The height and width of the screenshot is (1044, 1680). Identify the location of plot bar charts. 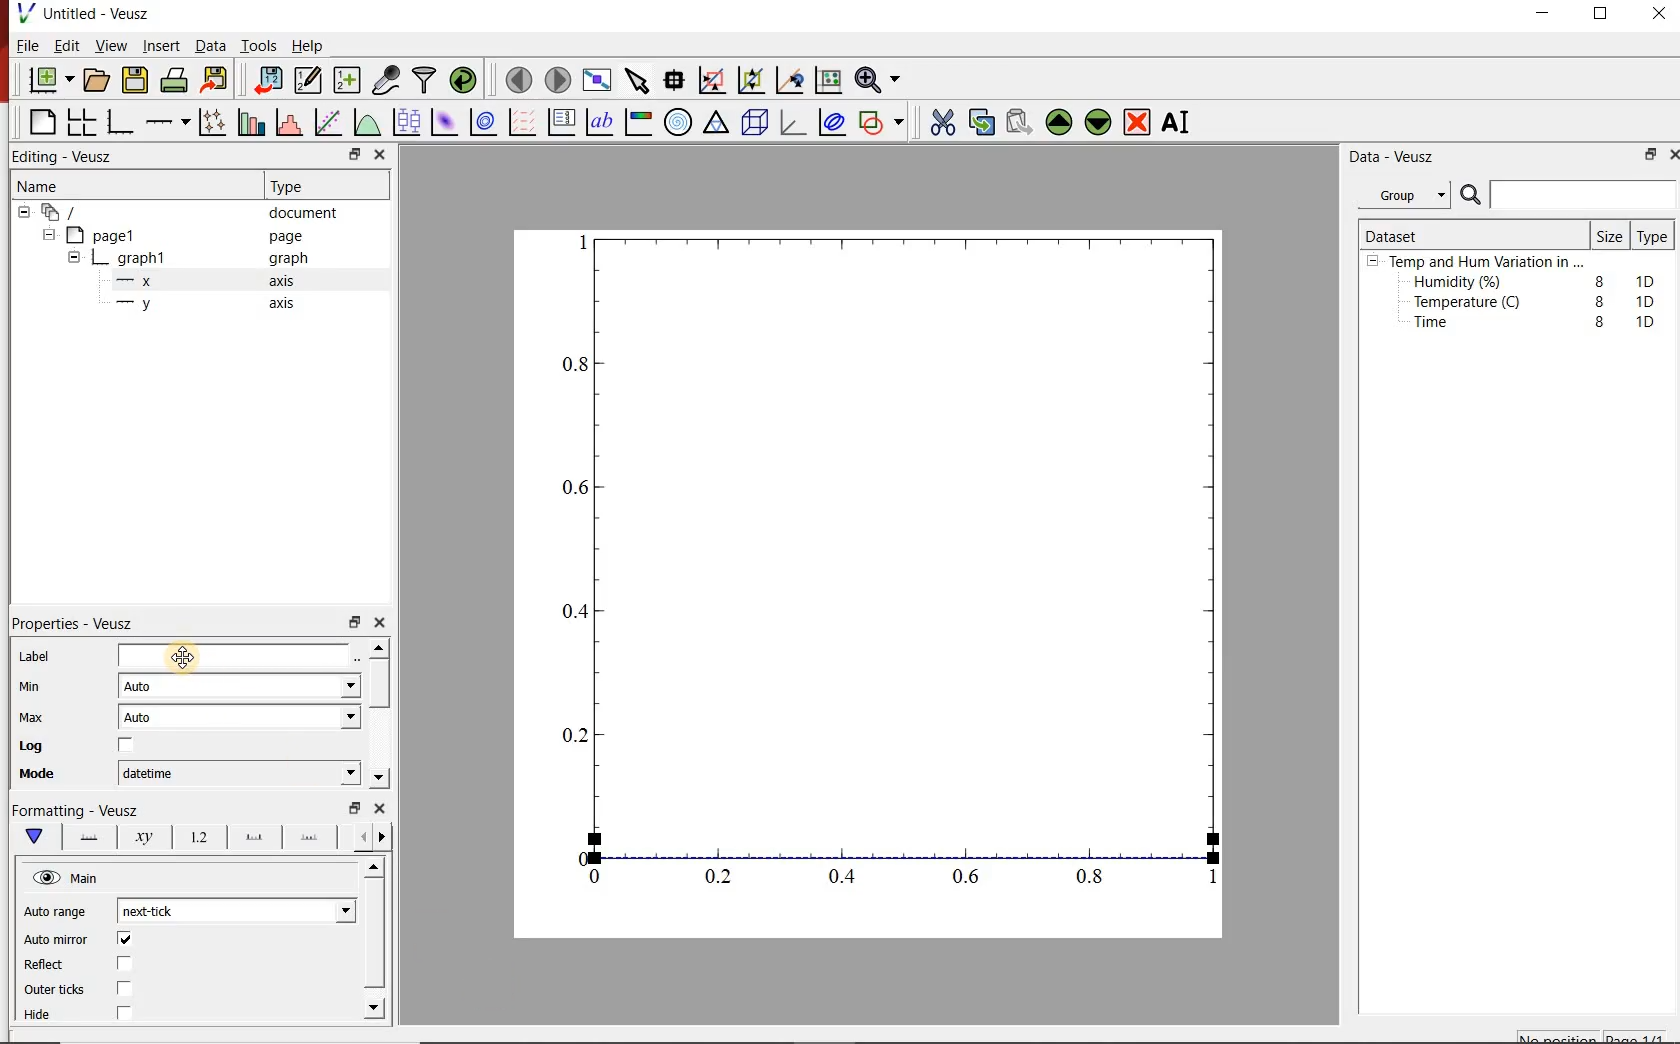
(252, 119).